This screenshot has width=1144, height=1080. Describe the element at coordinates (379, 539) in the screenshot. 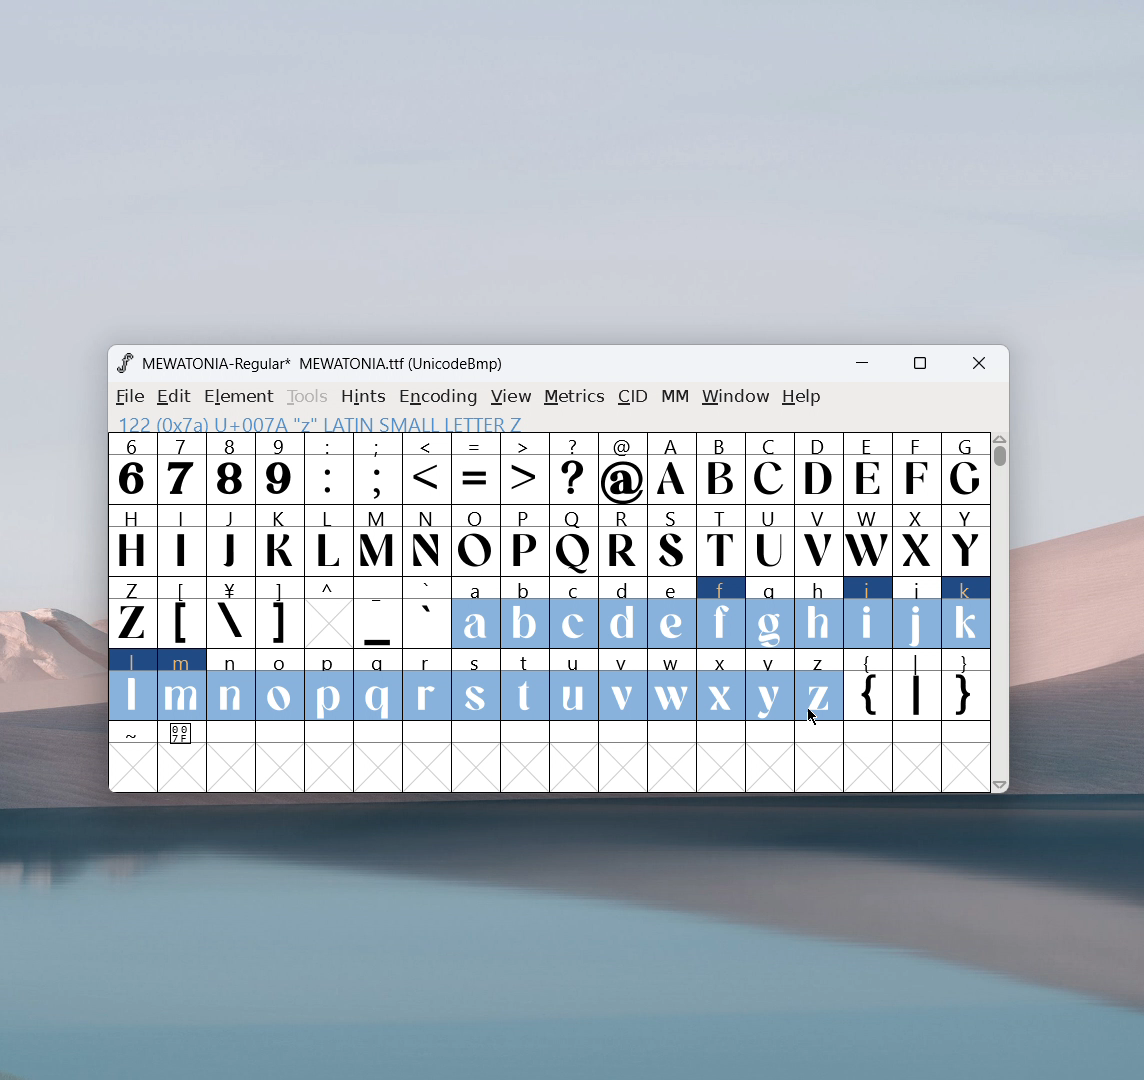

I see `M` at that location.